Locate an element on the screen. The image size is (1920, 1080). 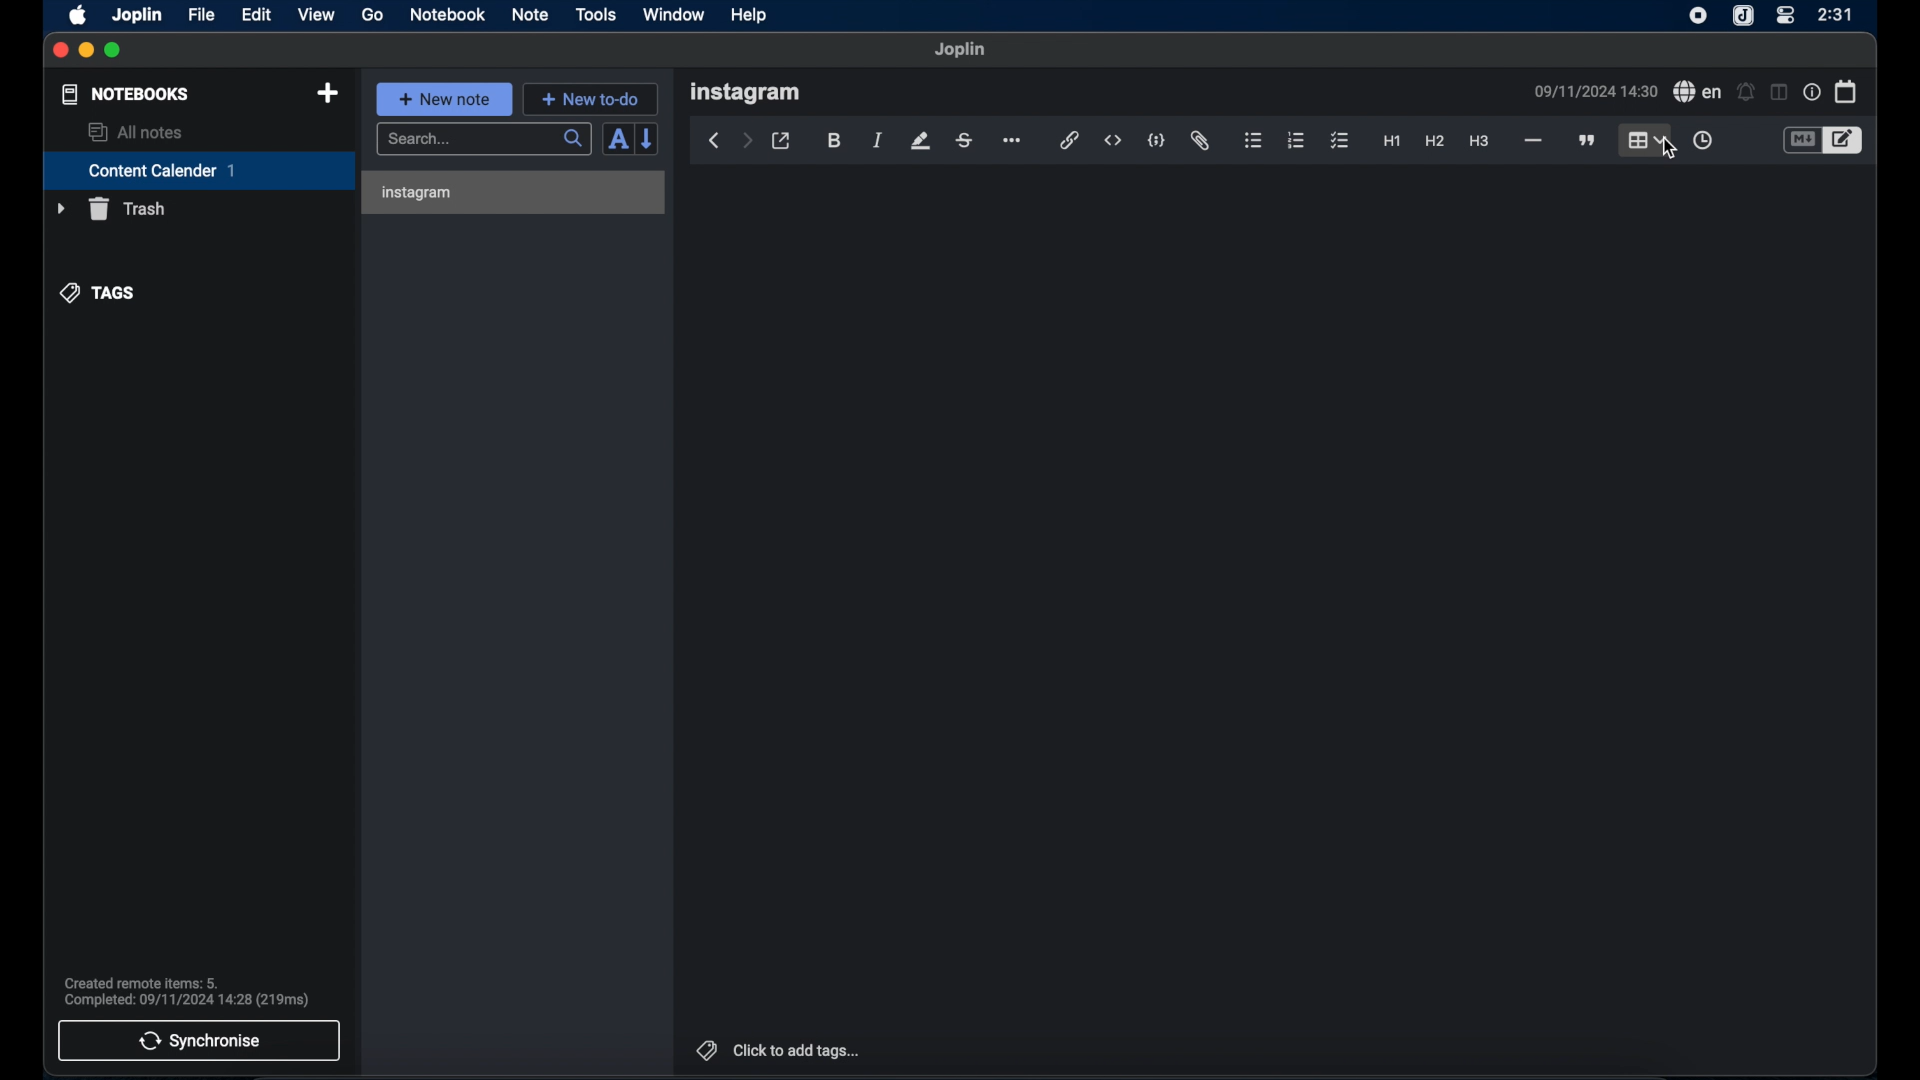
maximize is located at coordinates (114, 51).